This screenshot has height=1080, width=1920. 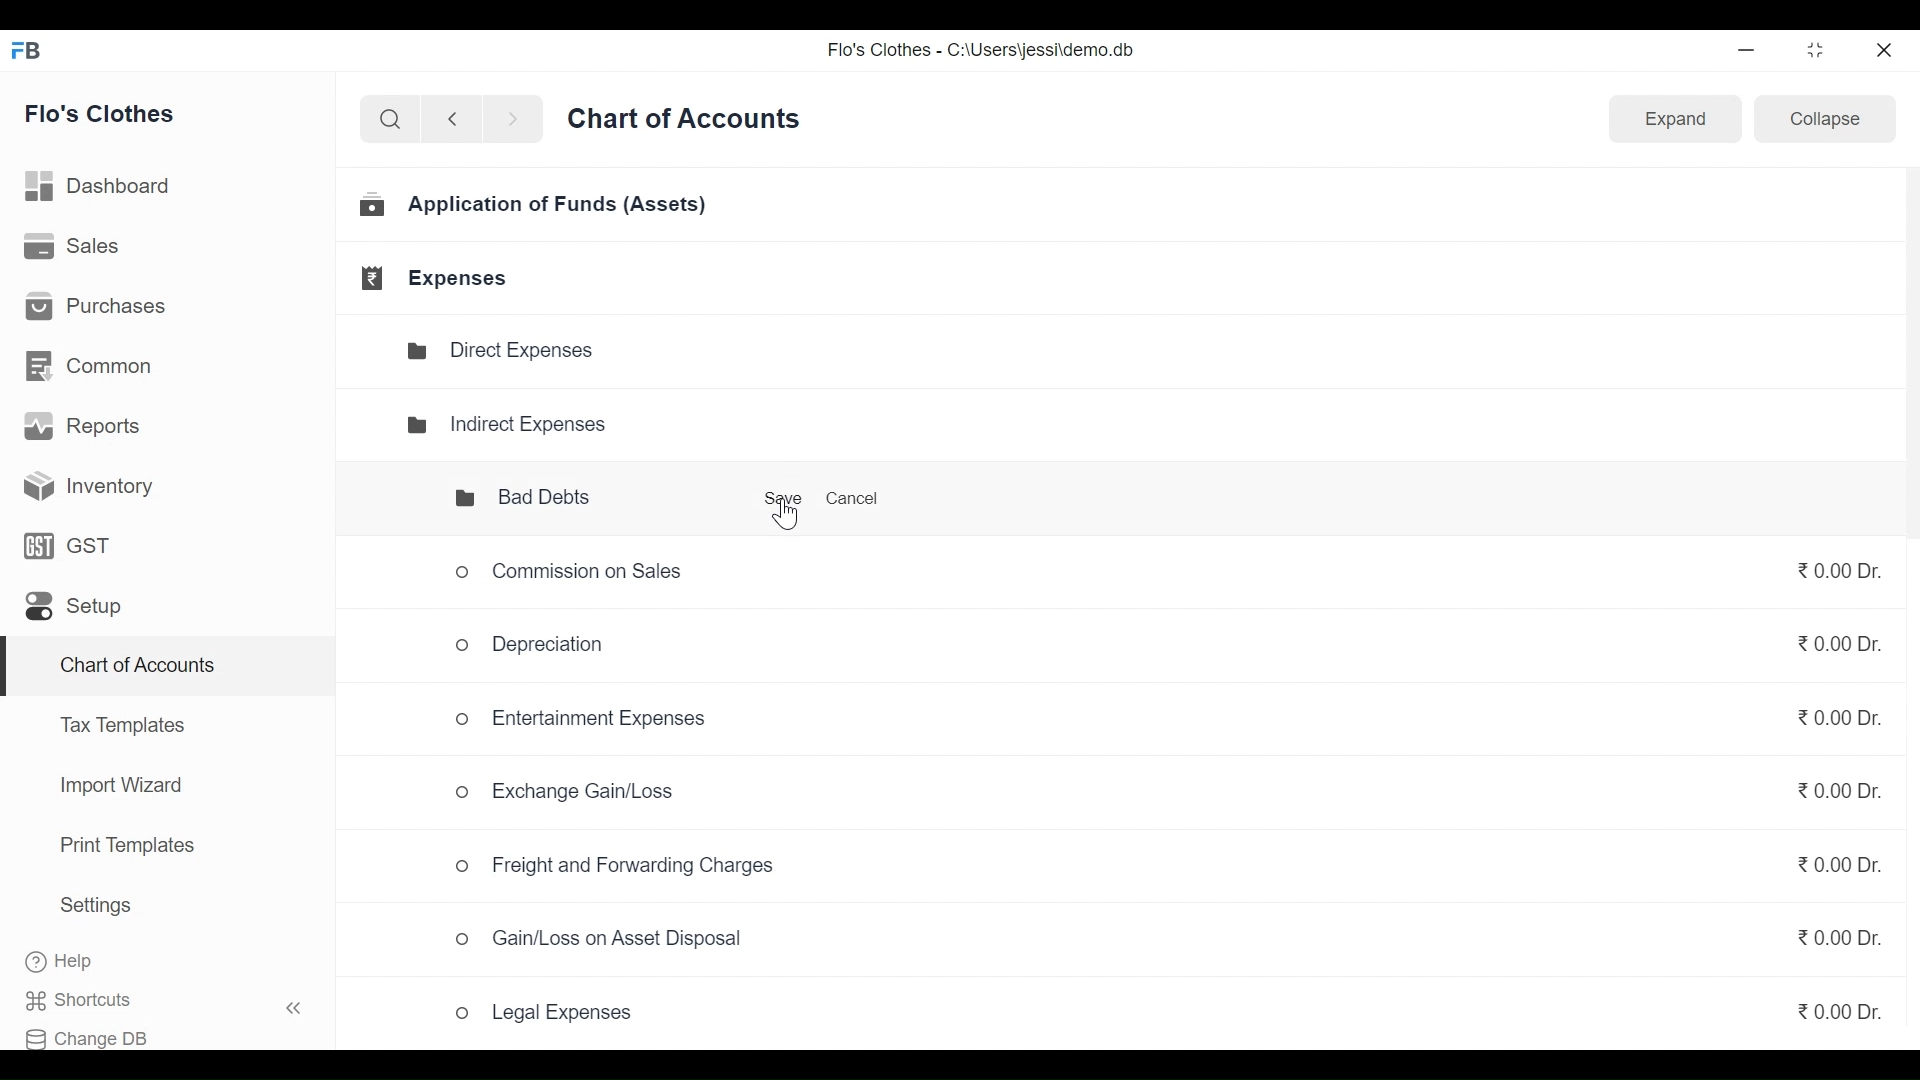 I want to click on Bad Debts, so click(x=535, y=501).